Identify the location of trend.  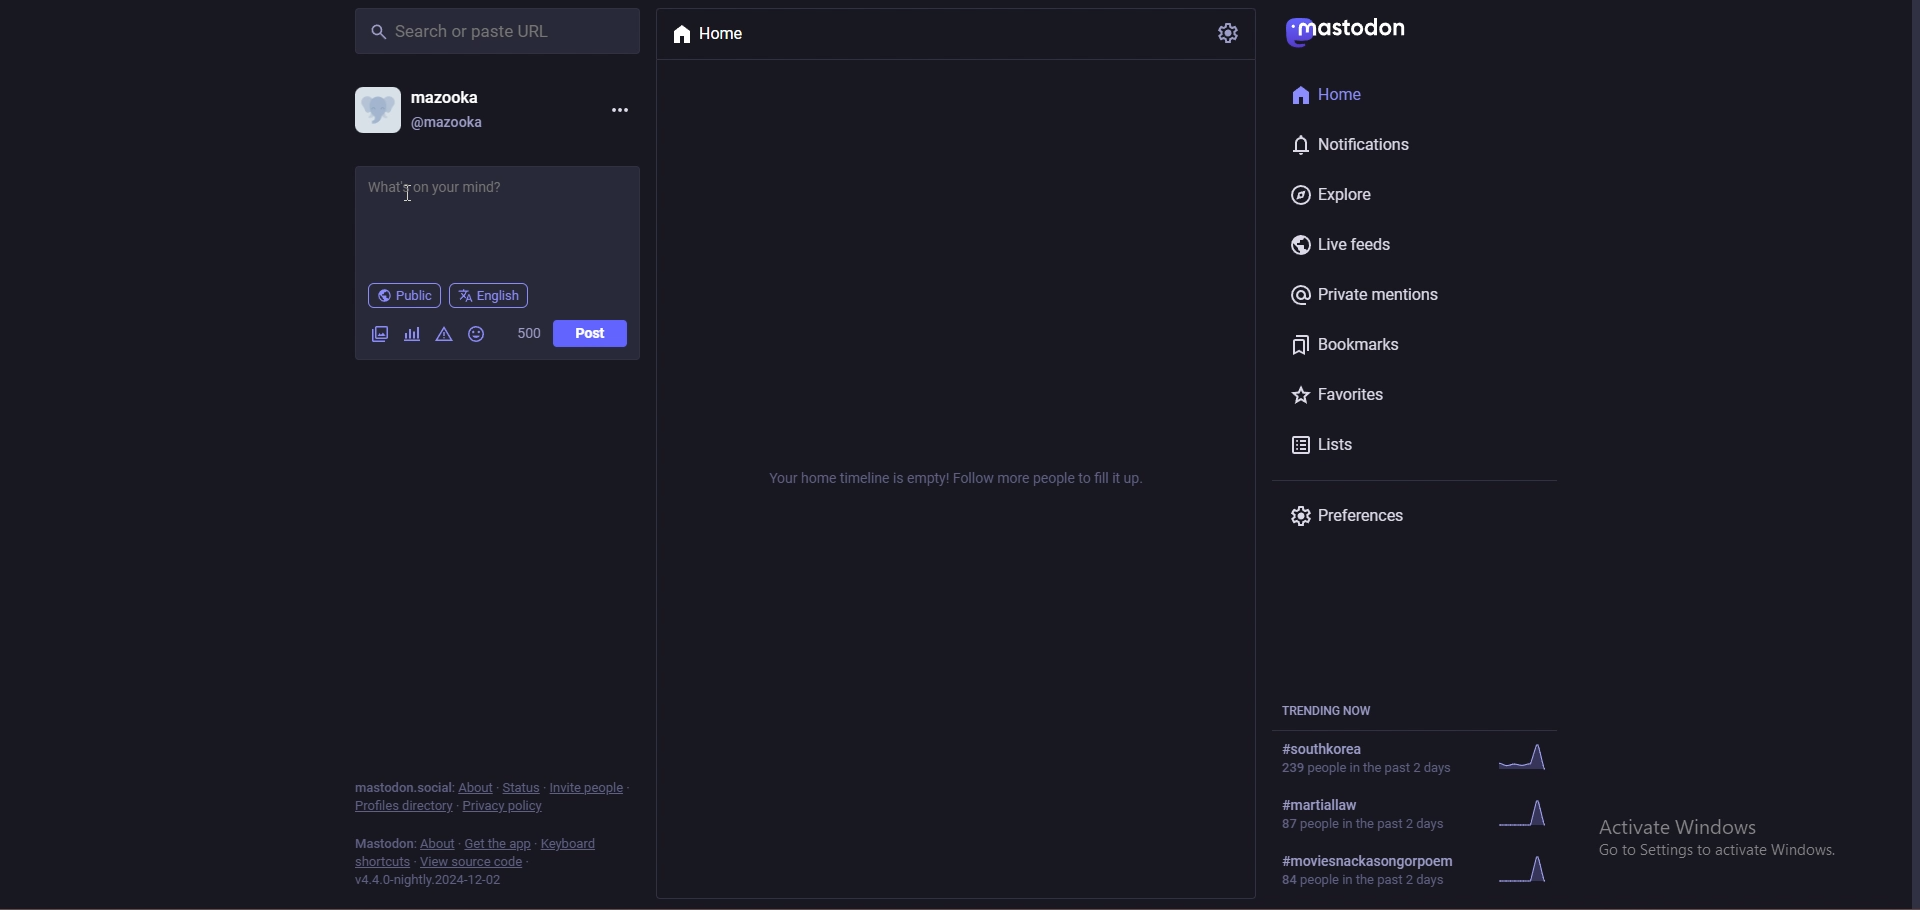
(1428, 814).